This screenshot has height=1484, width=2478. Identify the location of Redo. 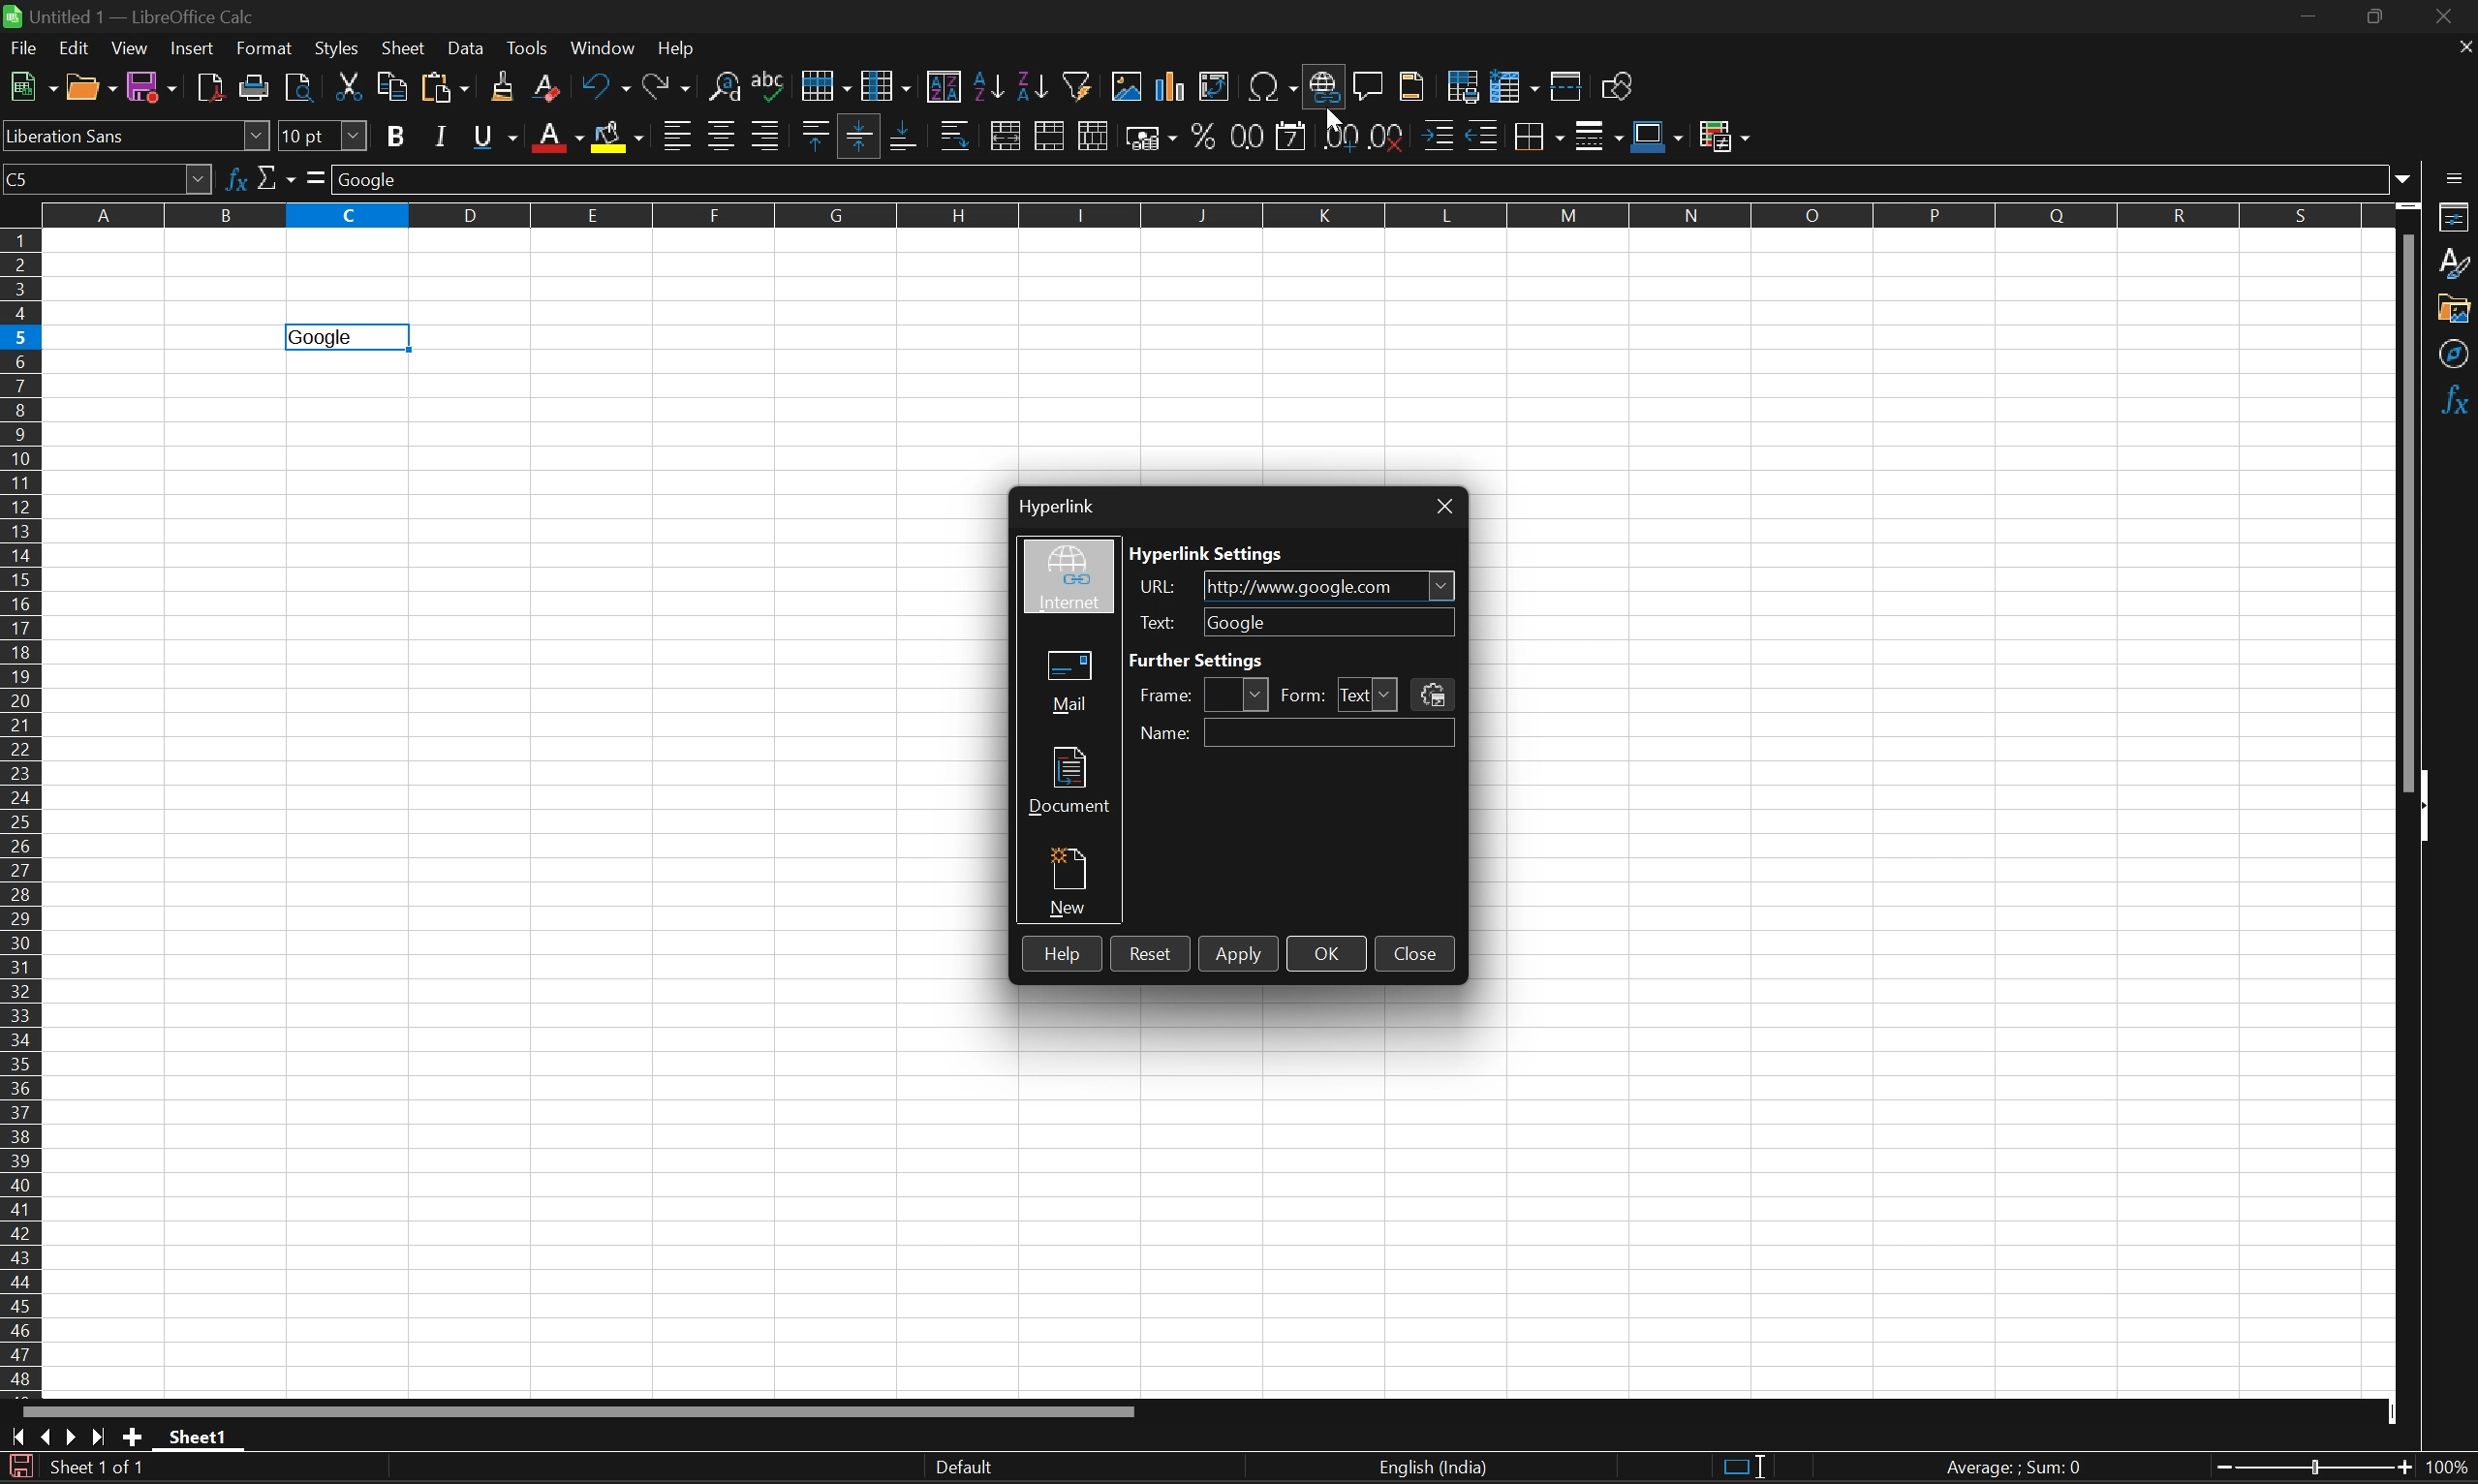
(666, 87).